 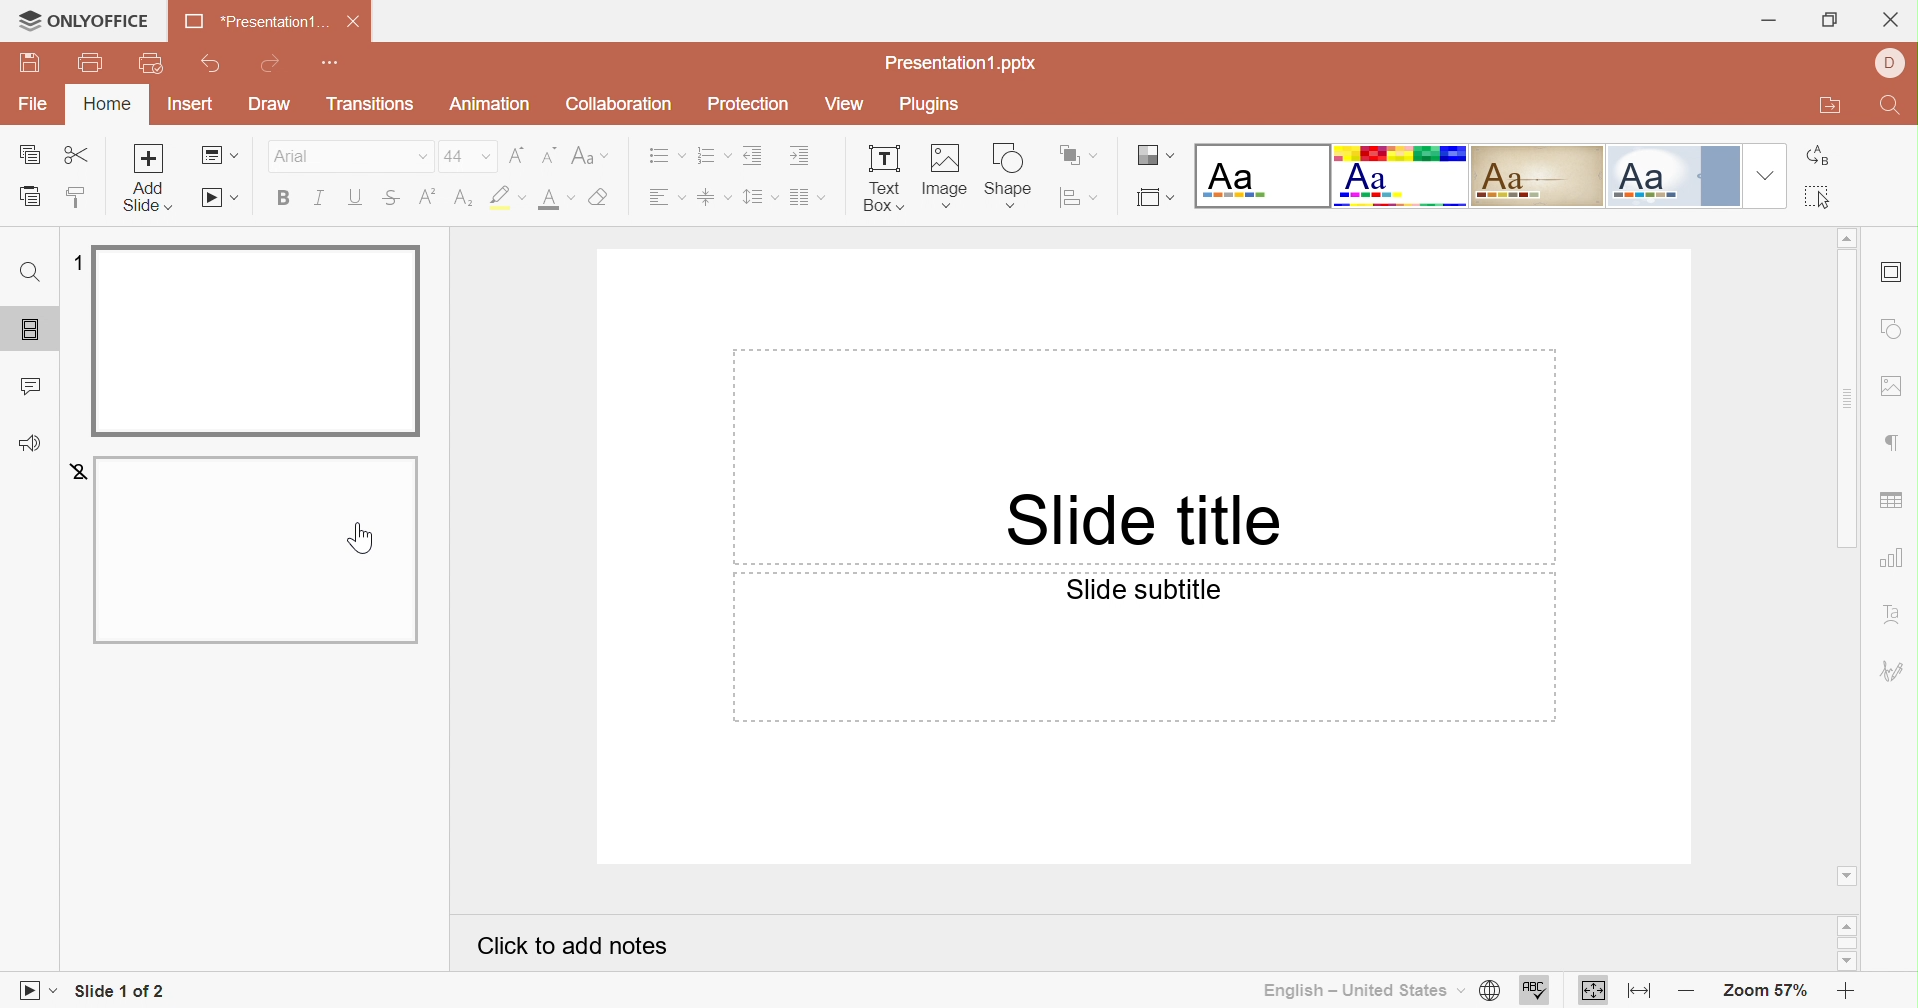 What do you see at coordinates (1845, 877) in the screenshot?
I see `Scroll down` at bounding box center [1845, 877].